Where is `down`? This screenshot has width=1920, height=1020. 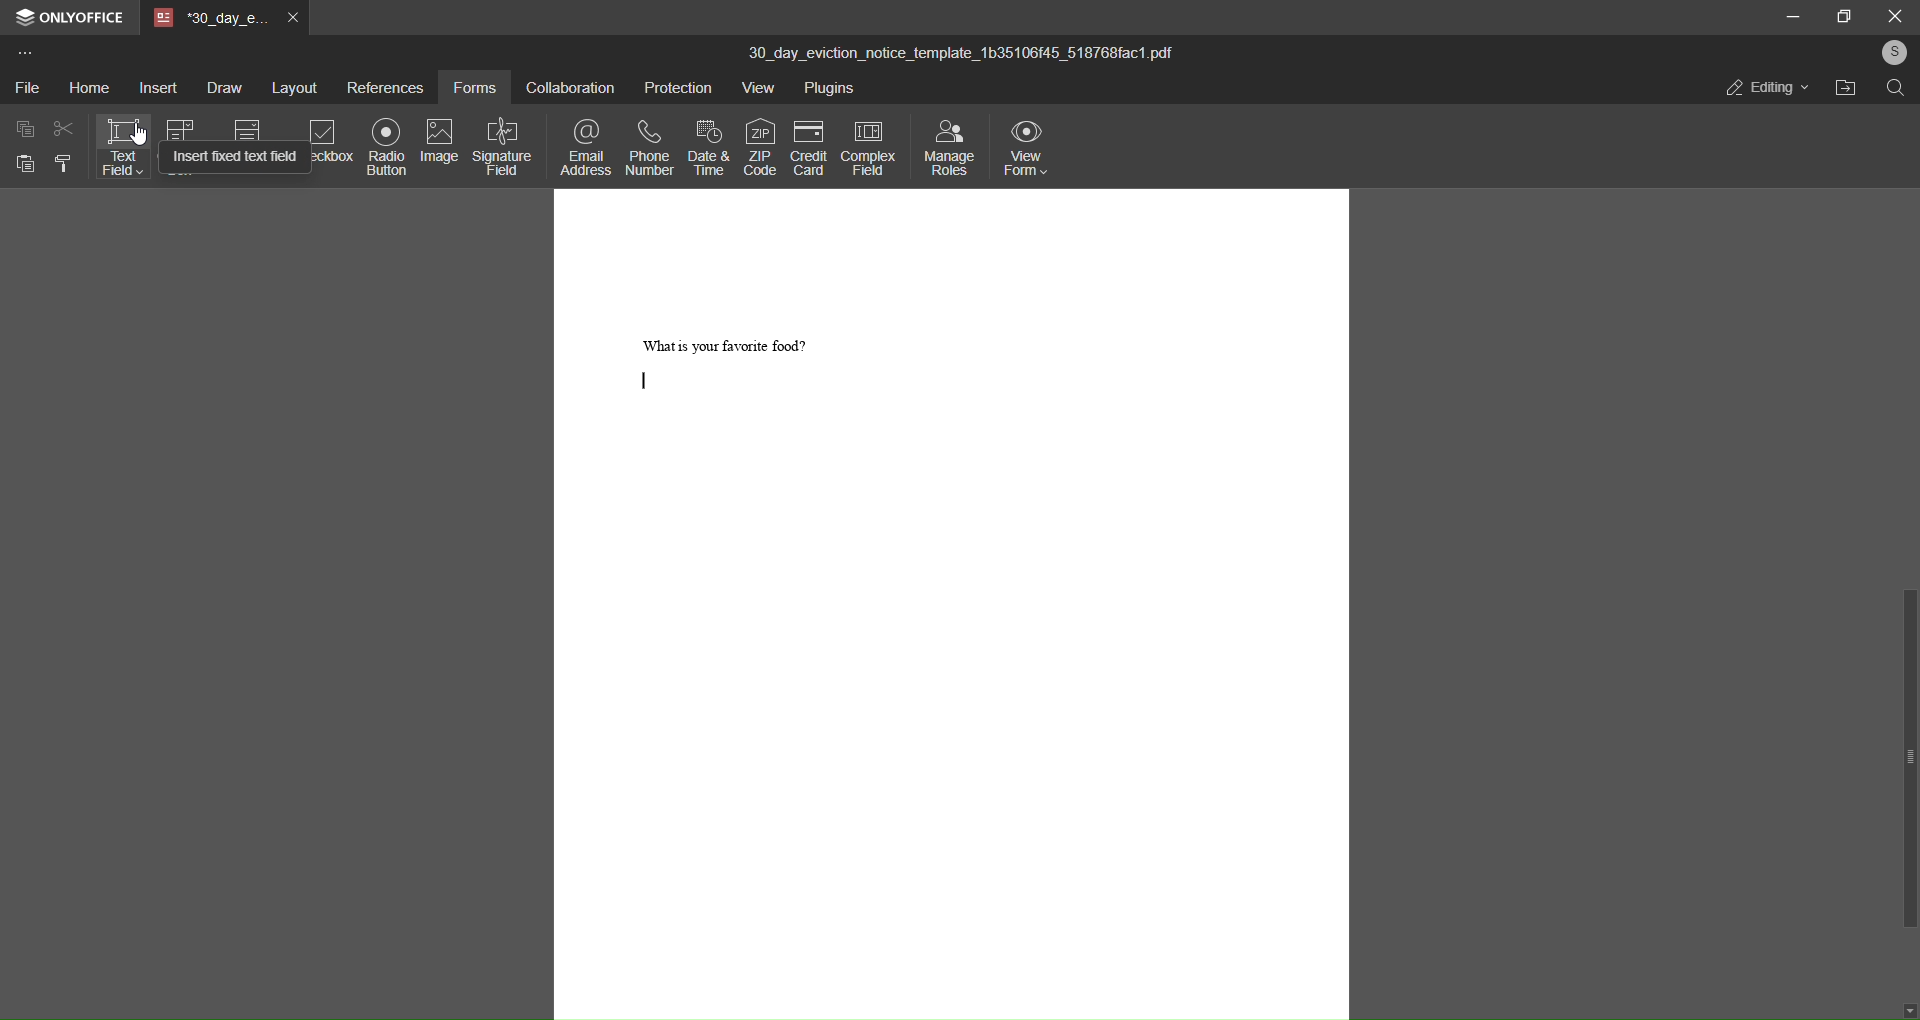
down is located at coordinates (1908, 1013).